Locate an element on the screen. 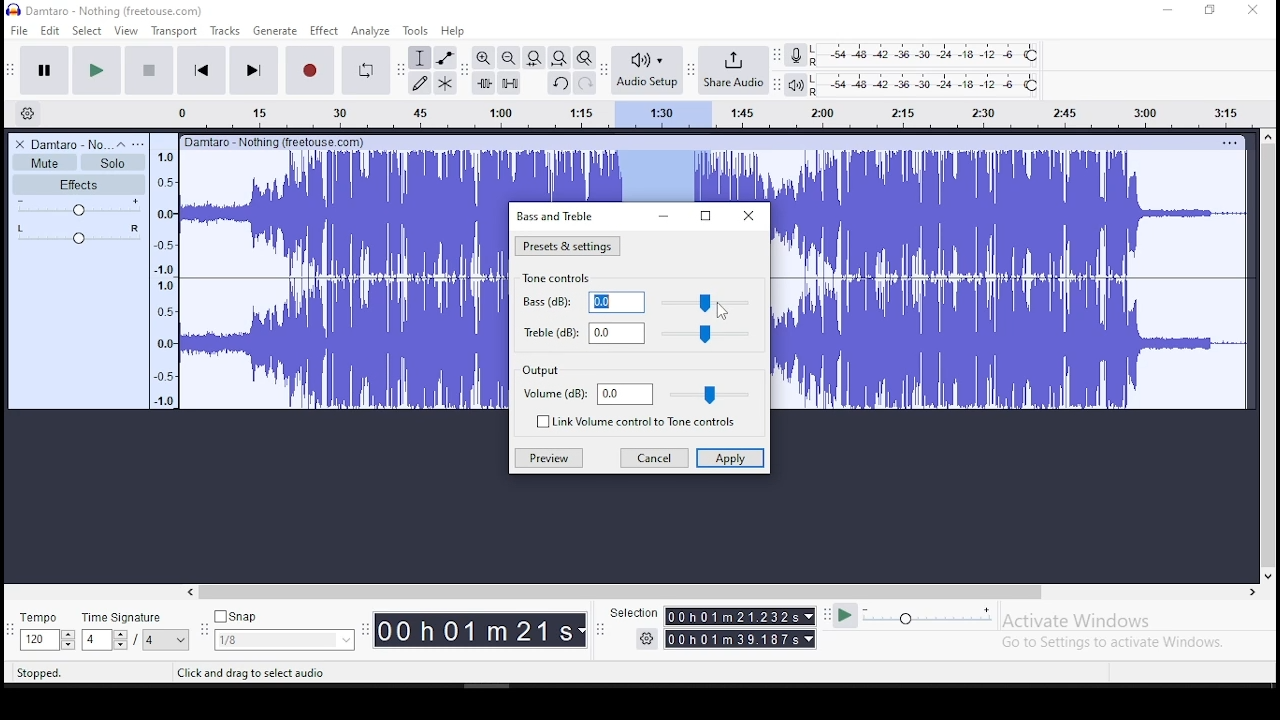 This screenshot has width=1280, height=720. 00 h 01 m 39.187s is located at coordinates (733, 639).